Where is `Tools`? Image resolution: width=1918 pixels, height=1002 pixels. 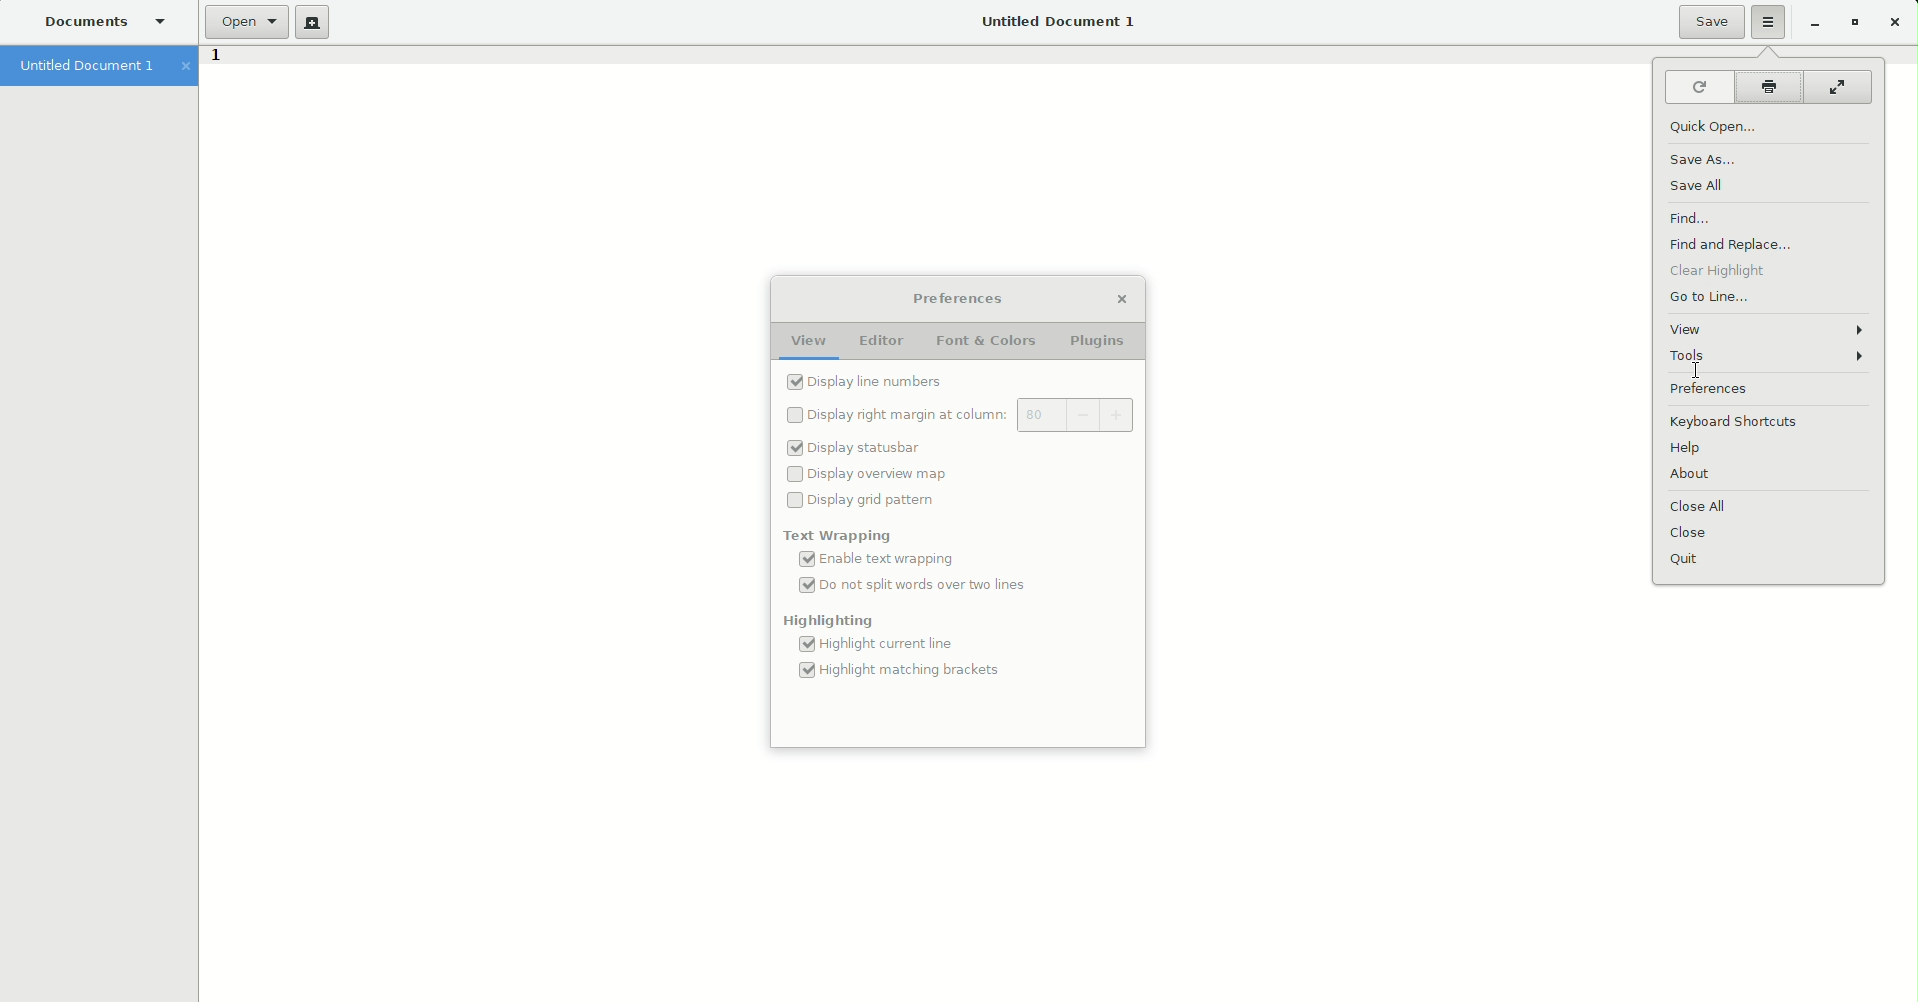 Tools is located at coordinates (1766, 358).